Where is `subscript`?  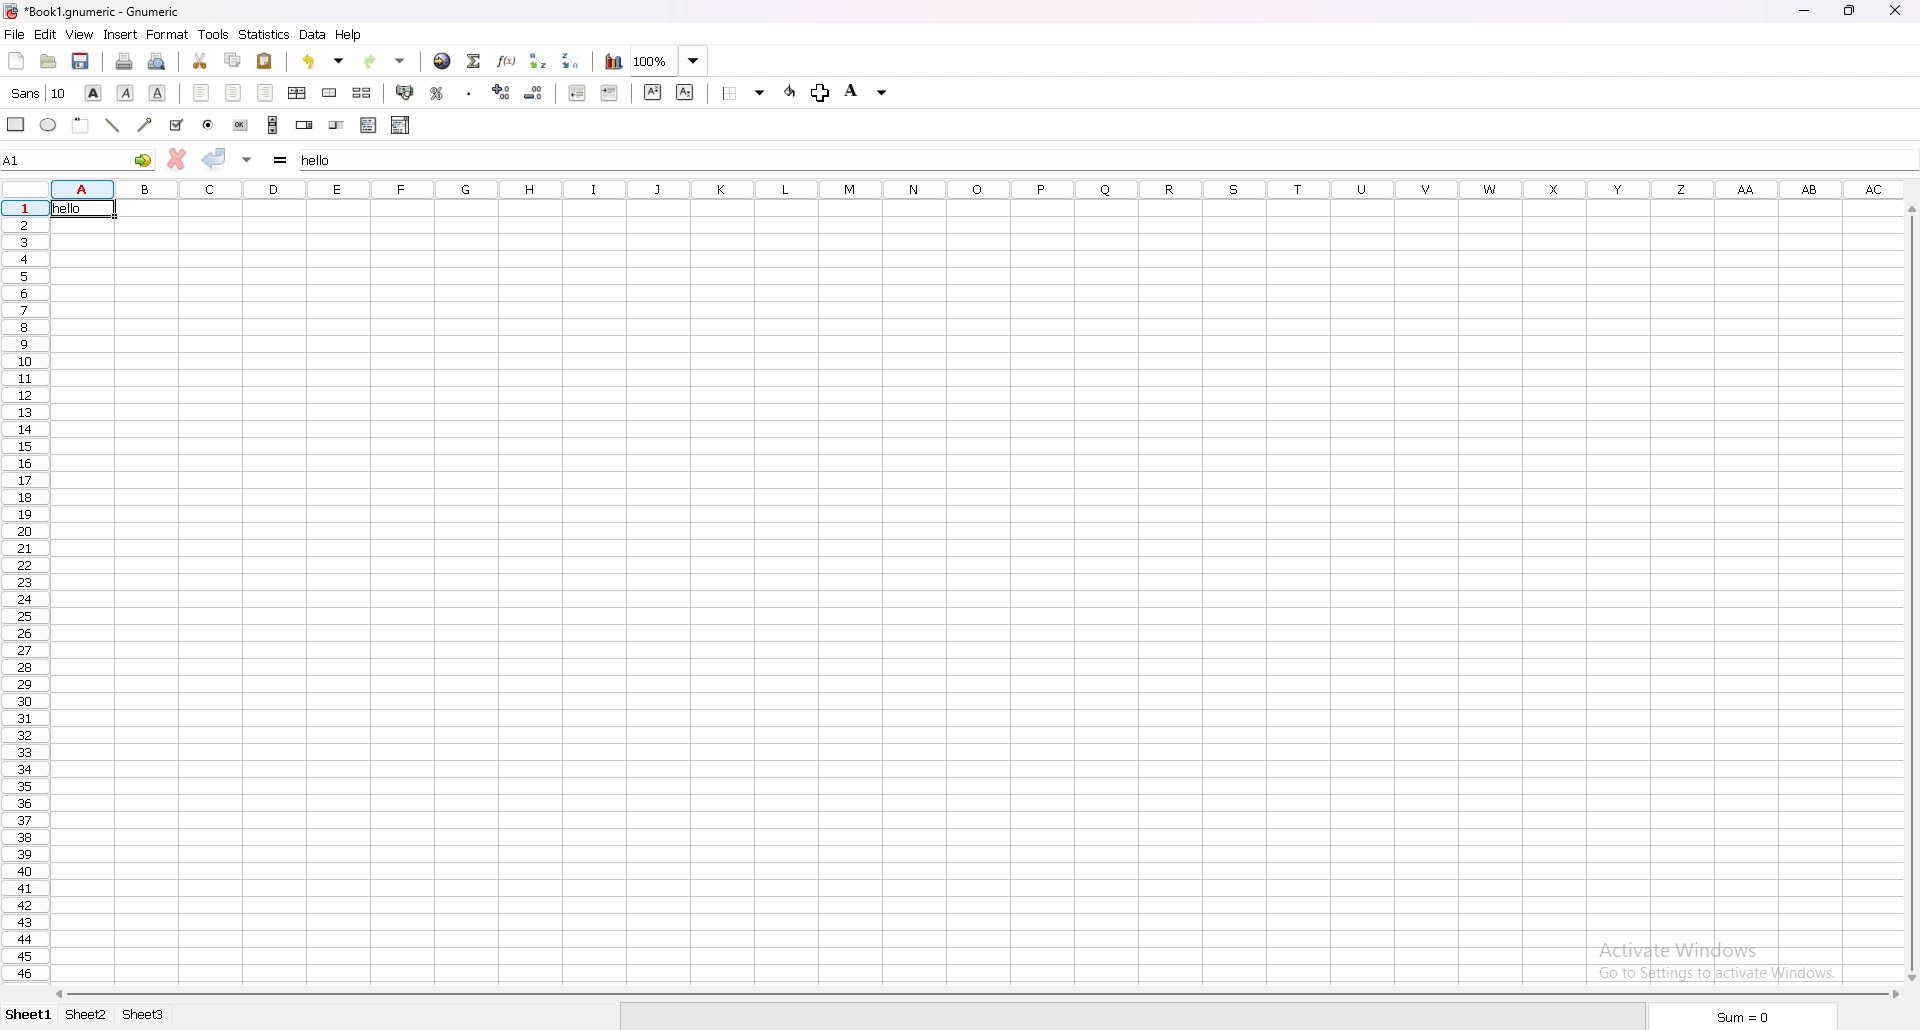
subscript is located at coordinates (684, 92).